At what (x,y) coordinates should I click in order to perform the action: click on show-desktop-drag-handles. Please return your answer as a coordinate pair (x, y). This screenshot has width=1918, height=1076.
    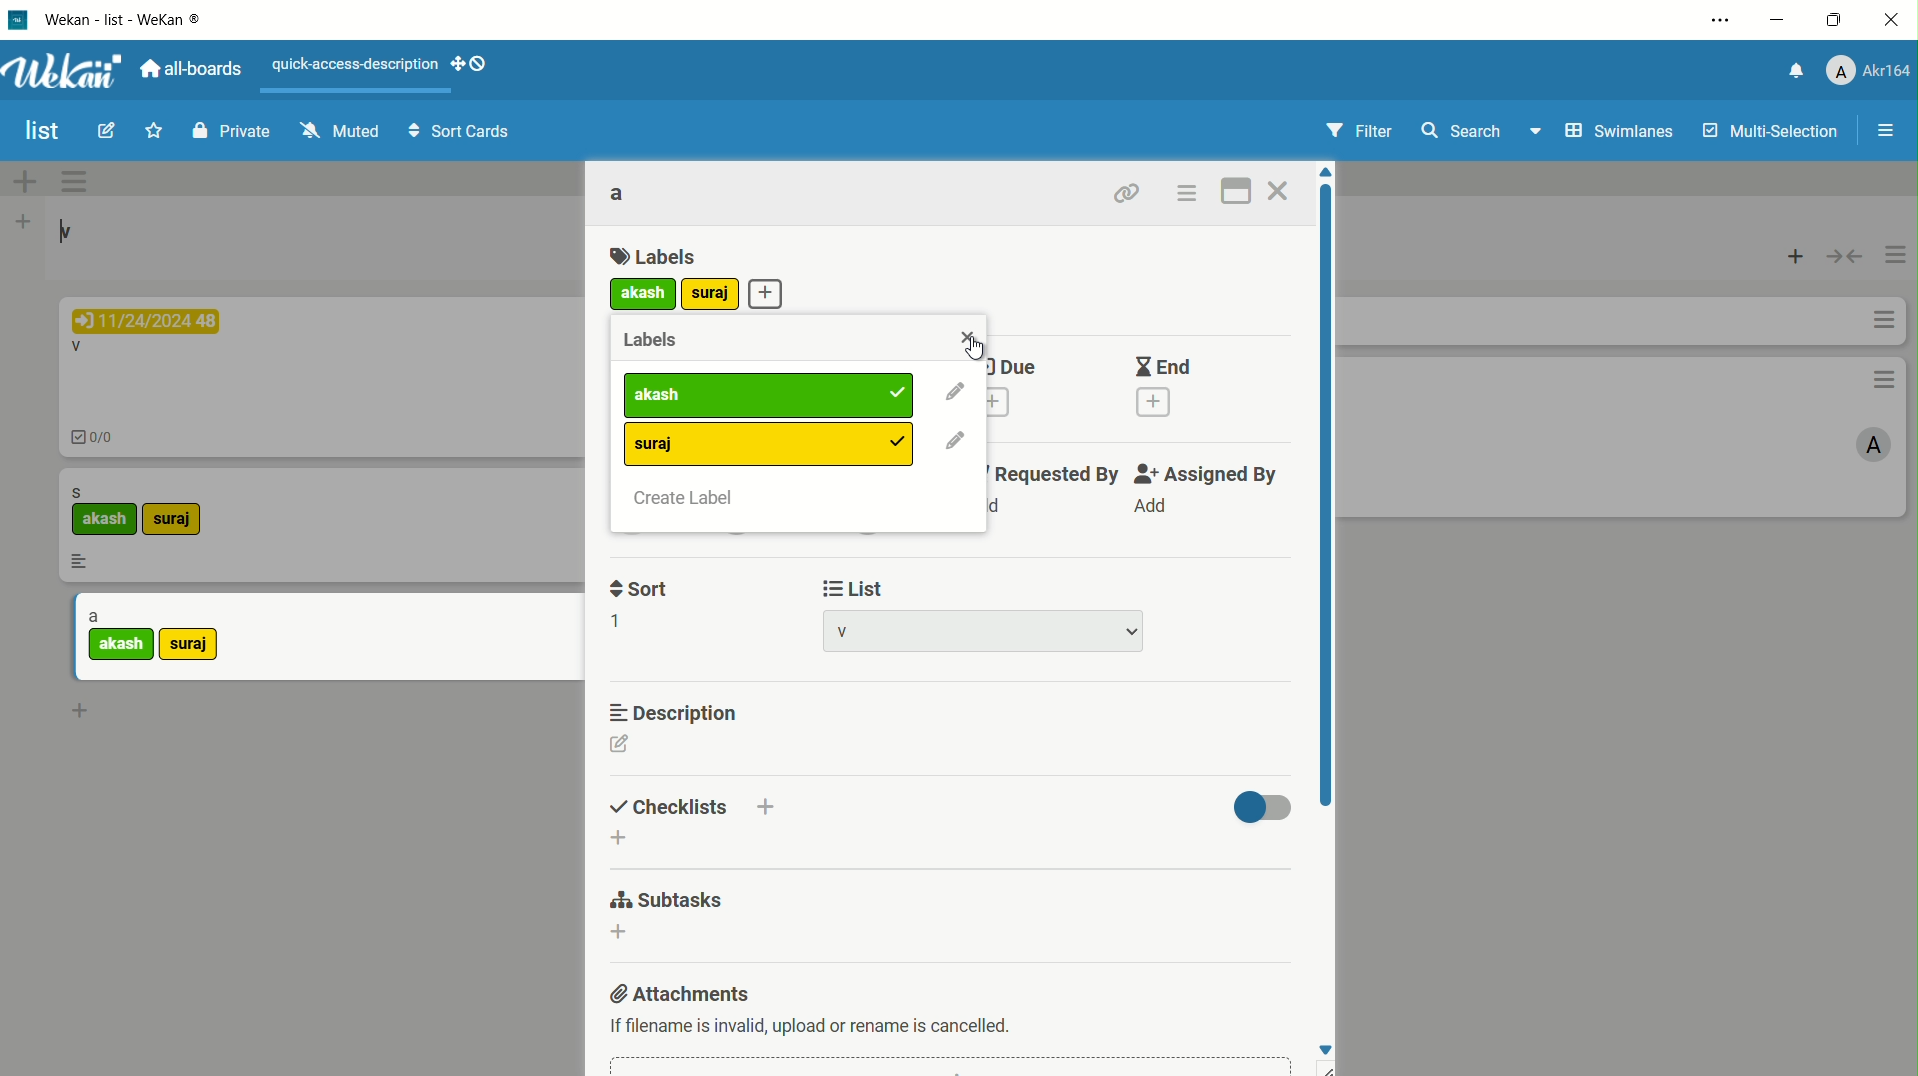
    Looking at the image, I should click on (474, 65).